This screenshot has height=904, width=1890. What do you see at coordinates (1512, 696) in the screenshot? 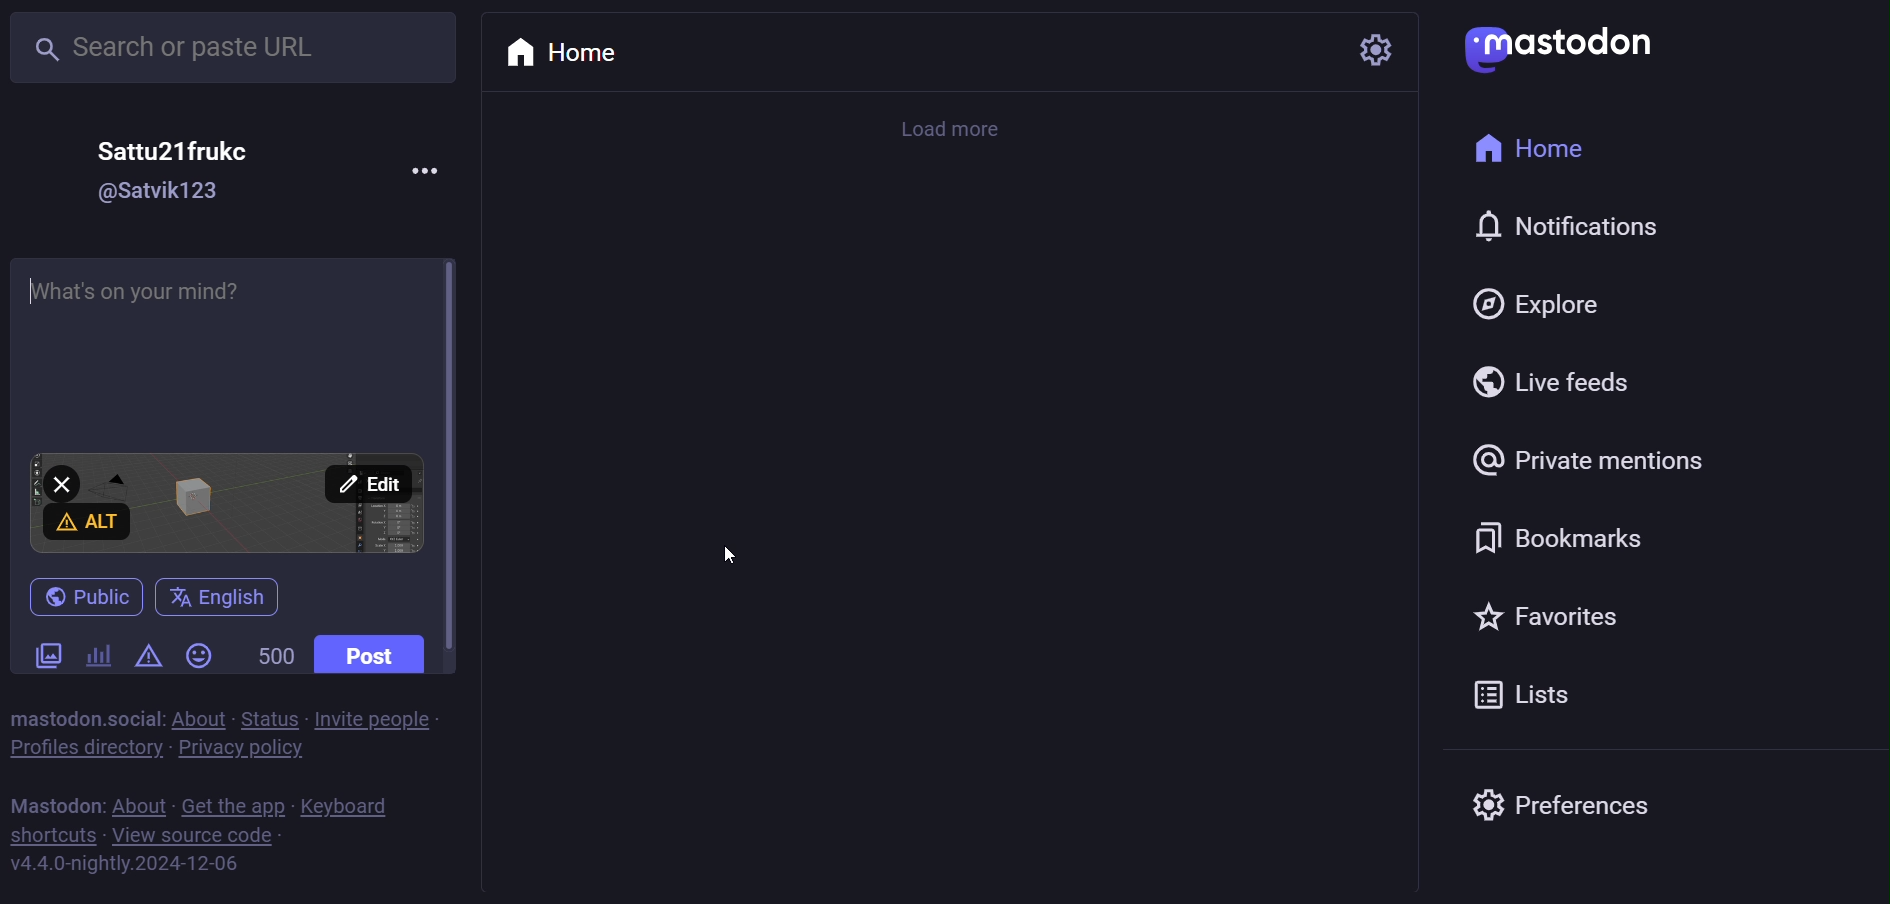
I see `list` at bounding box center [1512, 696].